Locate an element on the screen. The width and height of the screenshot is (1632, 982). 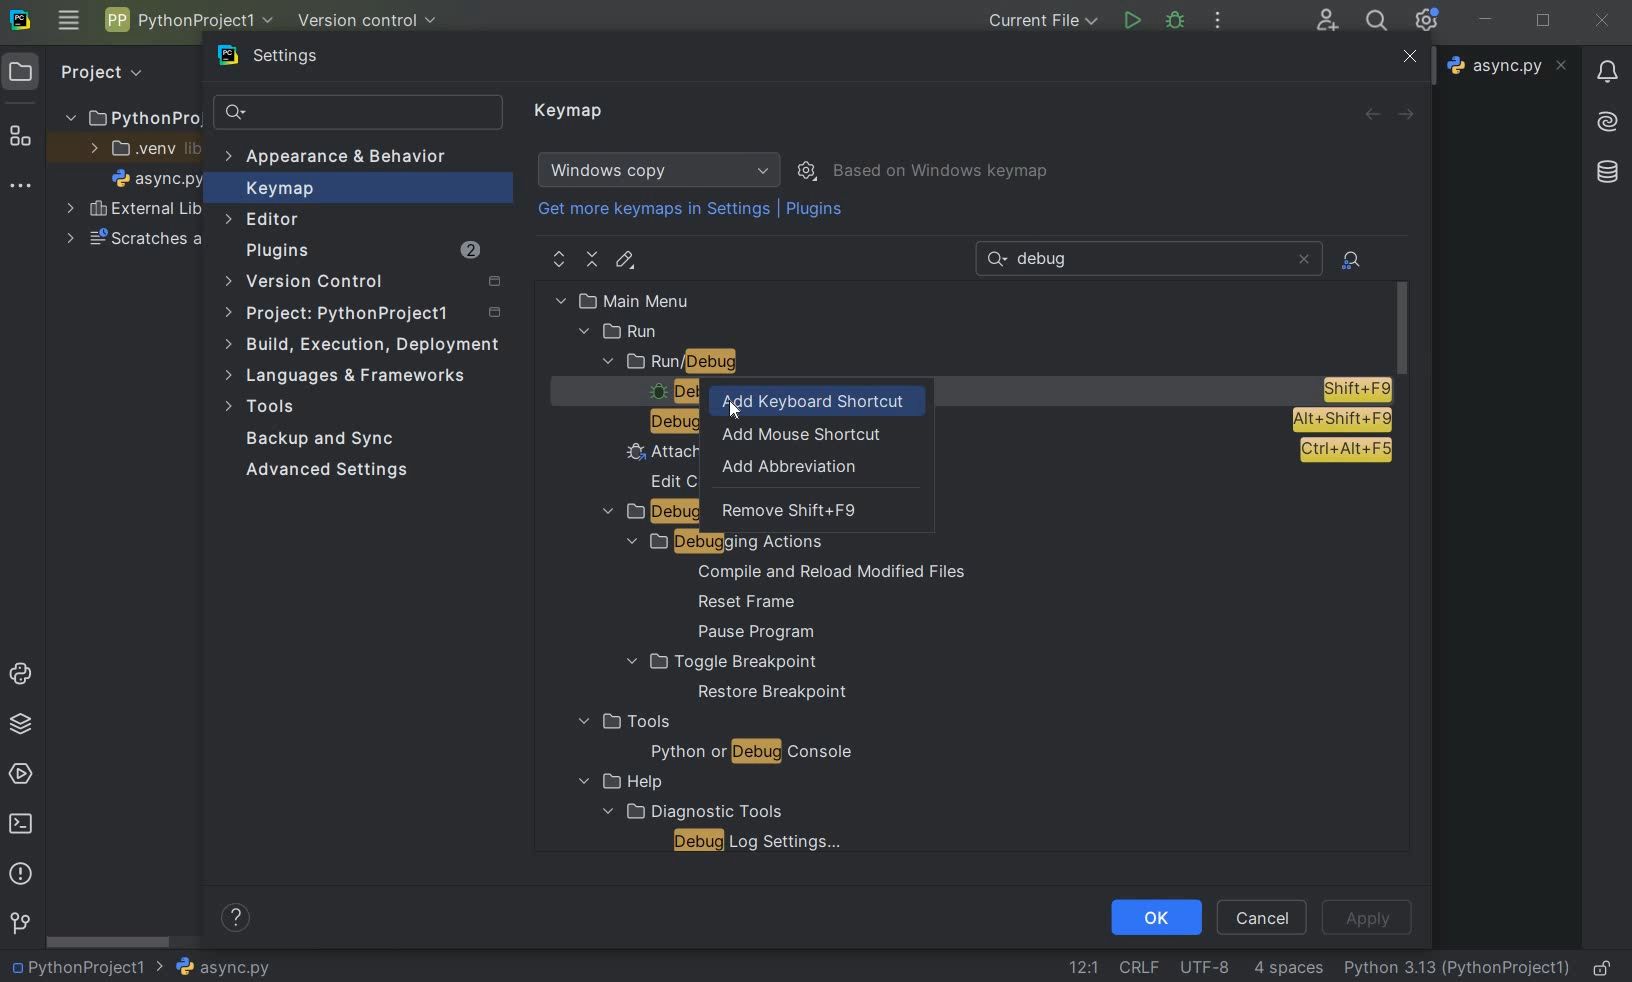
problems is located at coordinates (19, 872).